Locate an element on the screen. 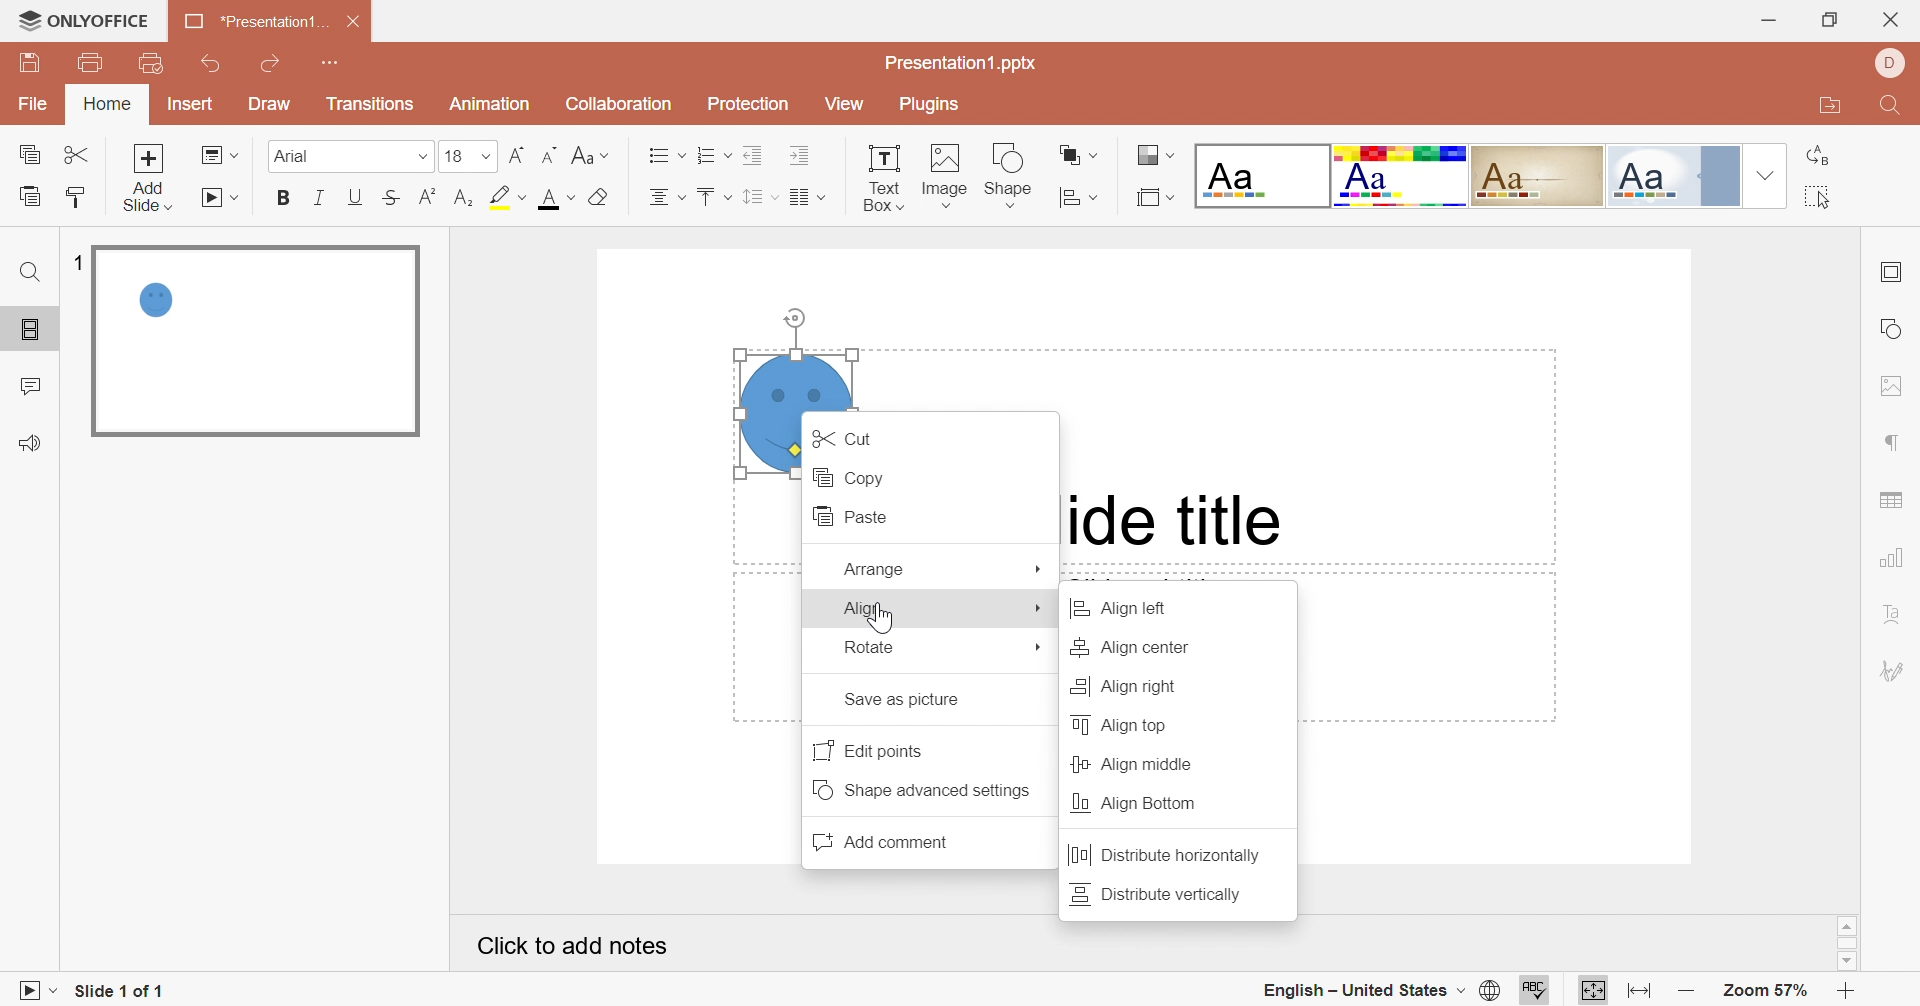  image settings is located at coordinates (1889, 385).